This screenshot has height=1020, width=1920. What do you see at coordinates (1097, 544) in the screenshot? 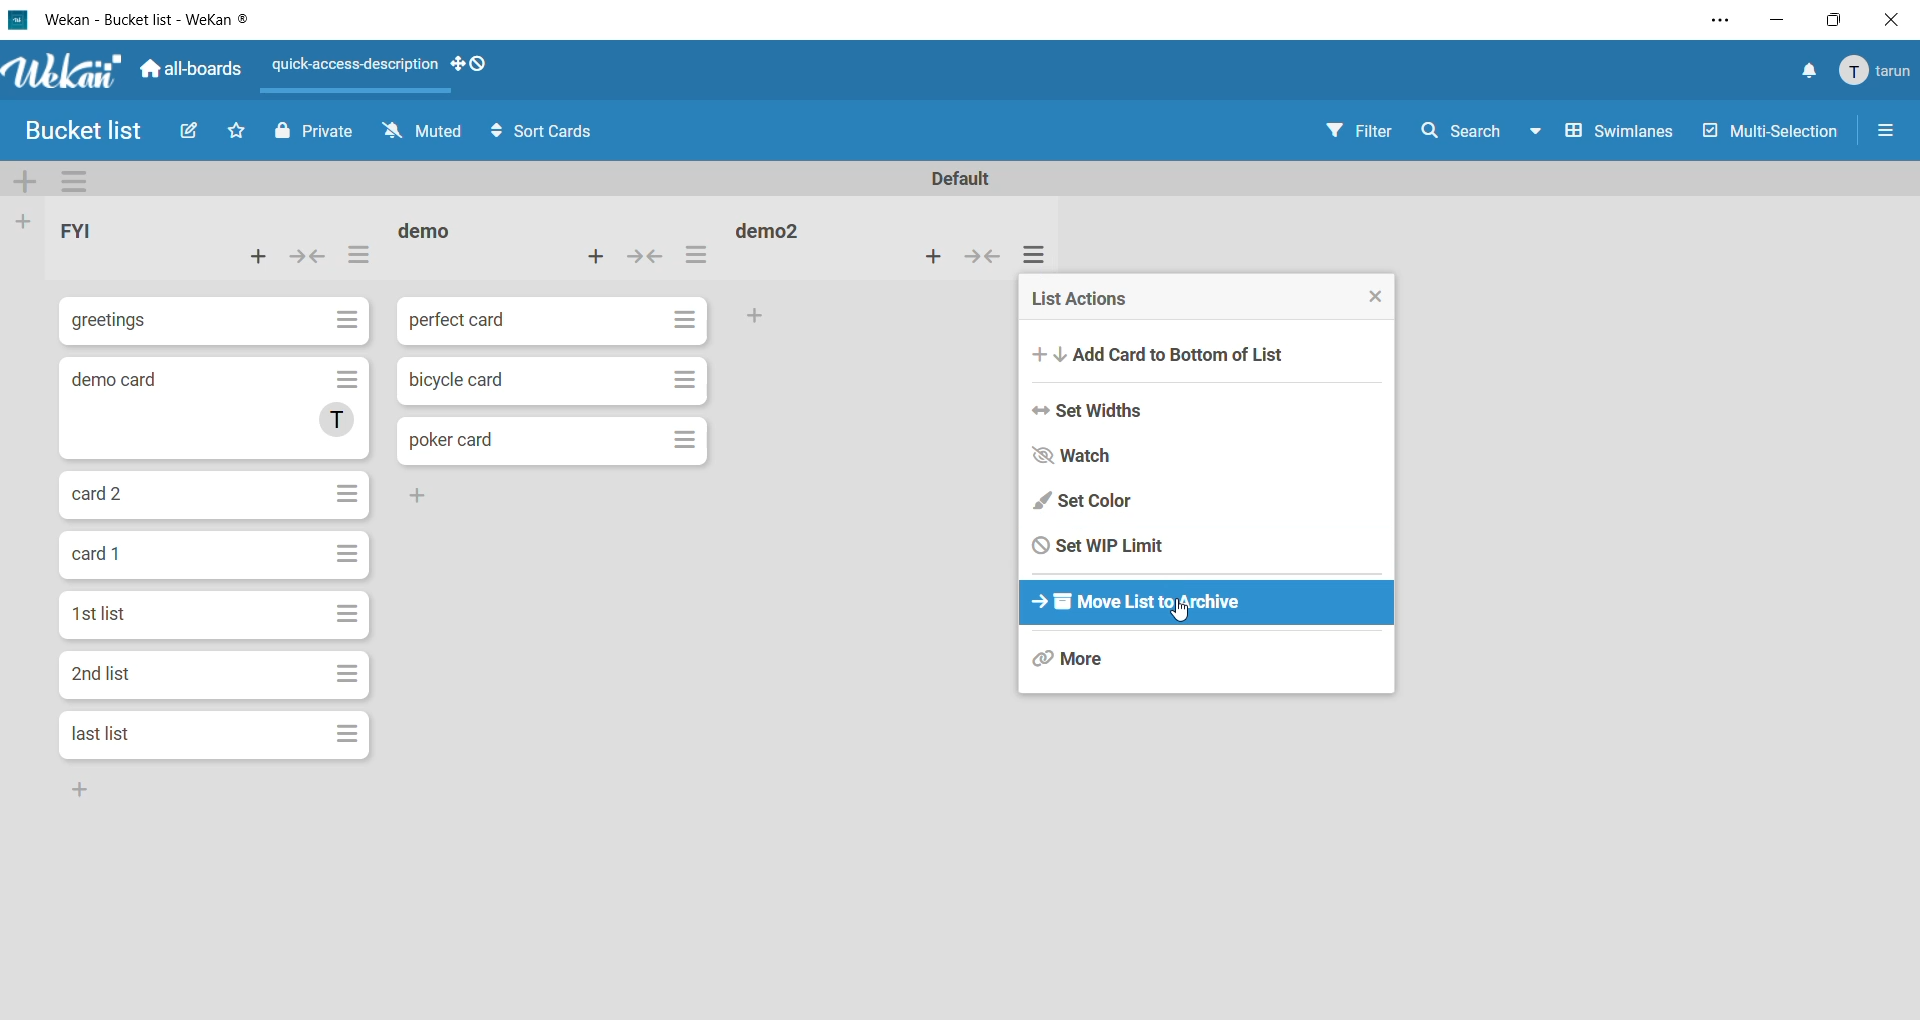
I see `set WIP limit` at bounding box center [1097, 544].